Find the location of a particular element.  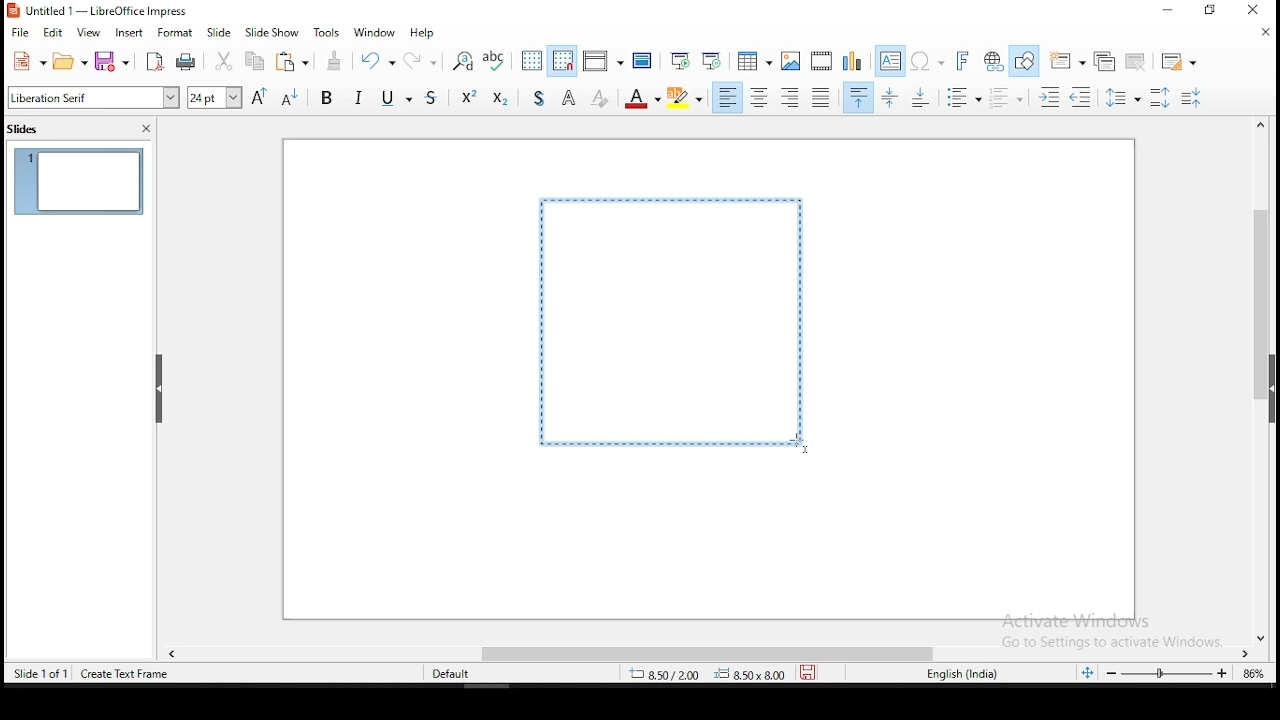

export as pdf is located at coordinates (156, 62).